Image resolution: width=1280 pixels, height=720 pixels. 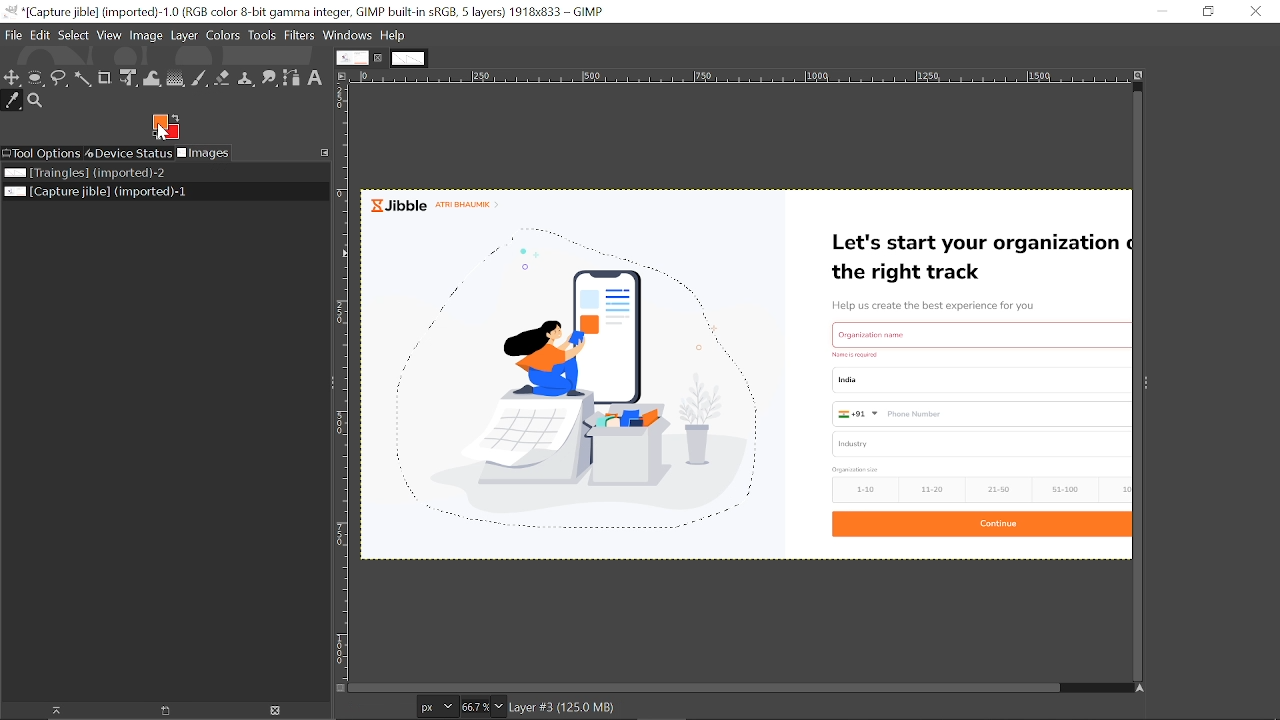 What do you see at coordinates (342, 384) in the screenshot?
I see `Vertical label` at bounding box center [342, 384].